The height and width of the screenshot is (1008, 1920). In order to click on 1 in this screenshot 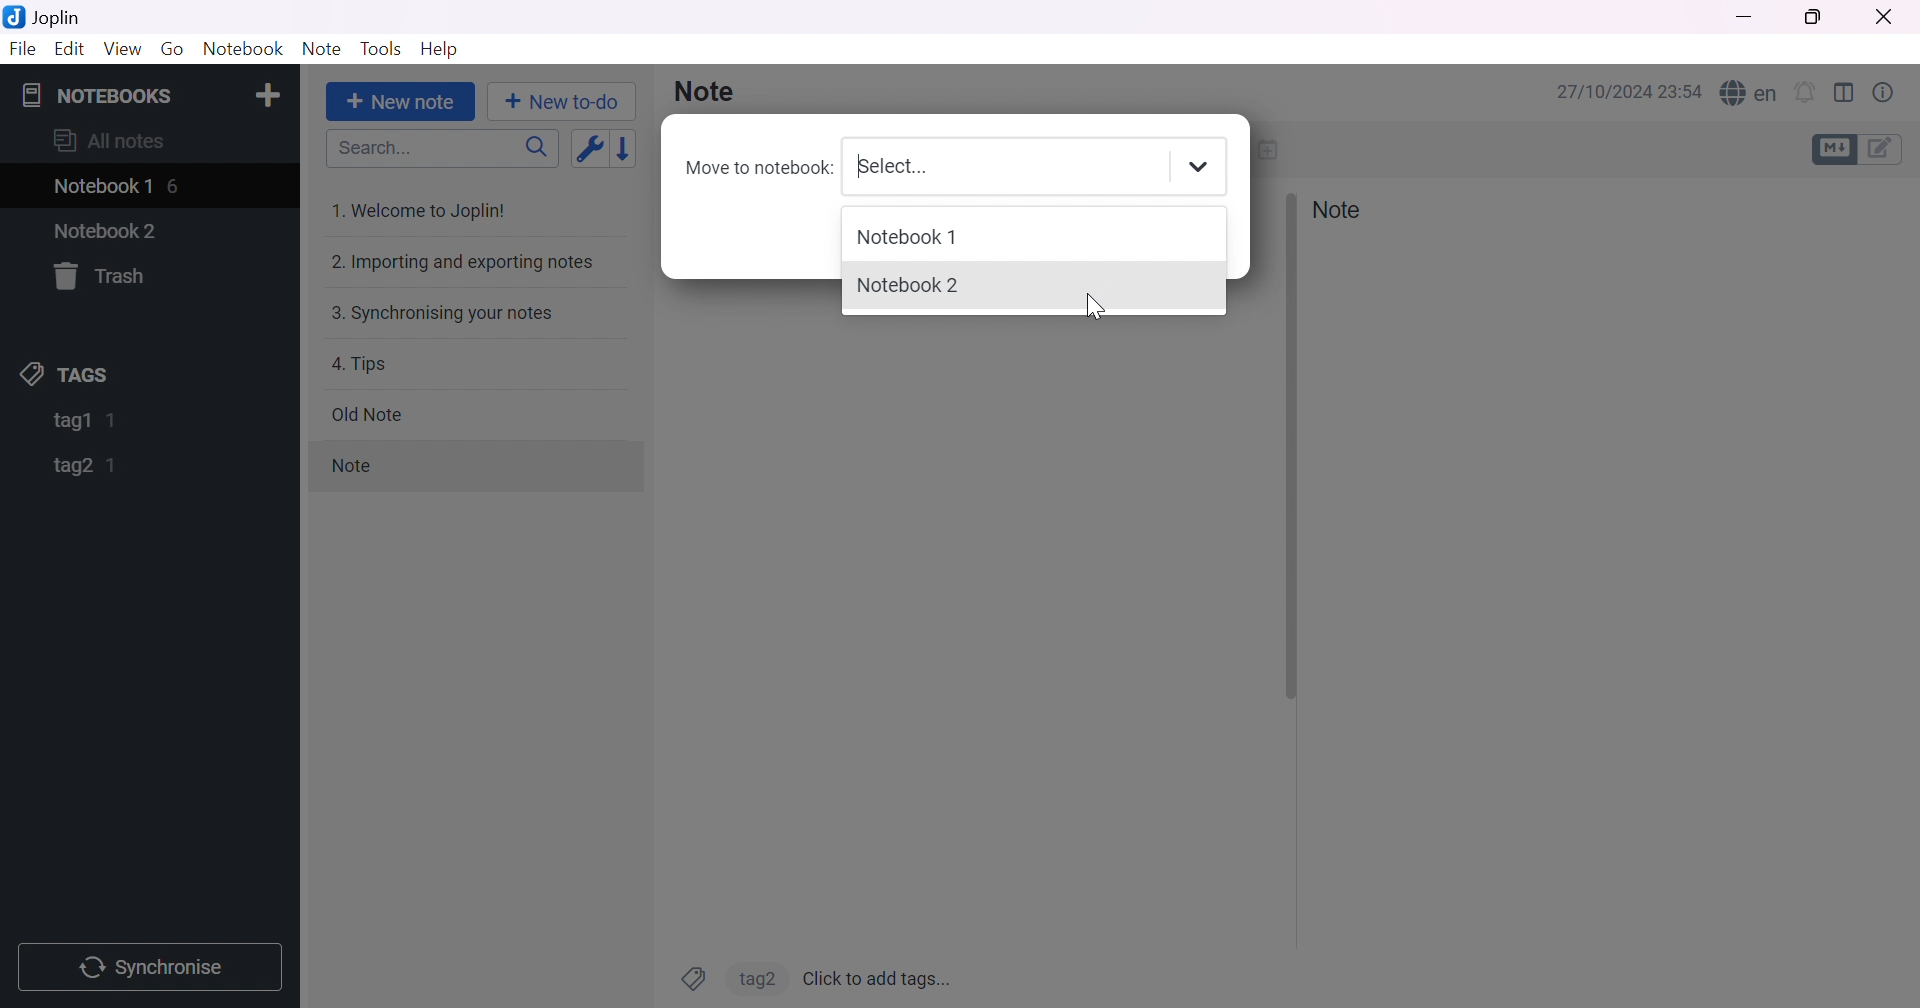, I will do `click(115, 420)`.